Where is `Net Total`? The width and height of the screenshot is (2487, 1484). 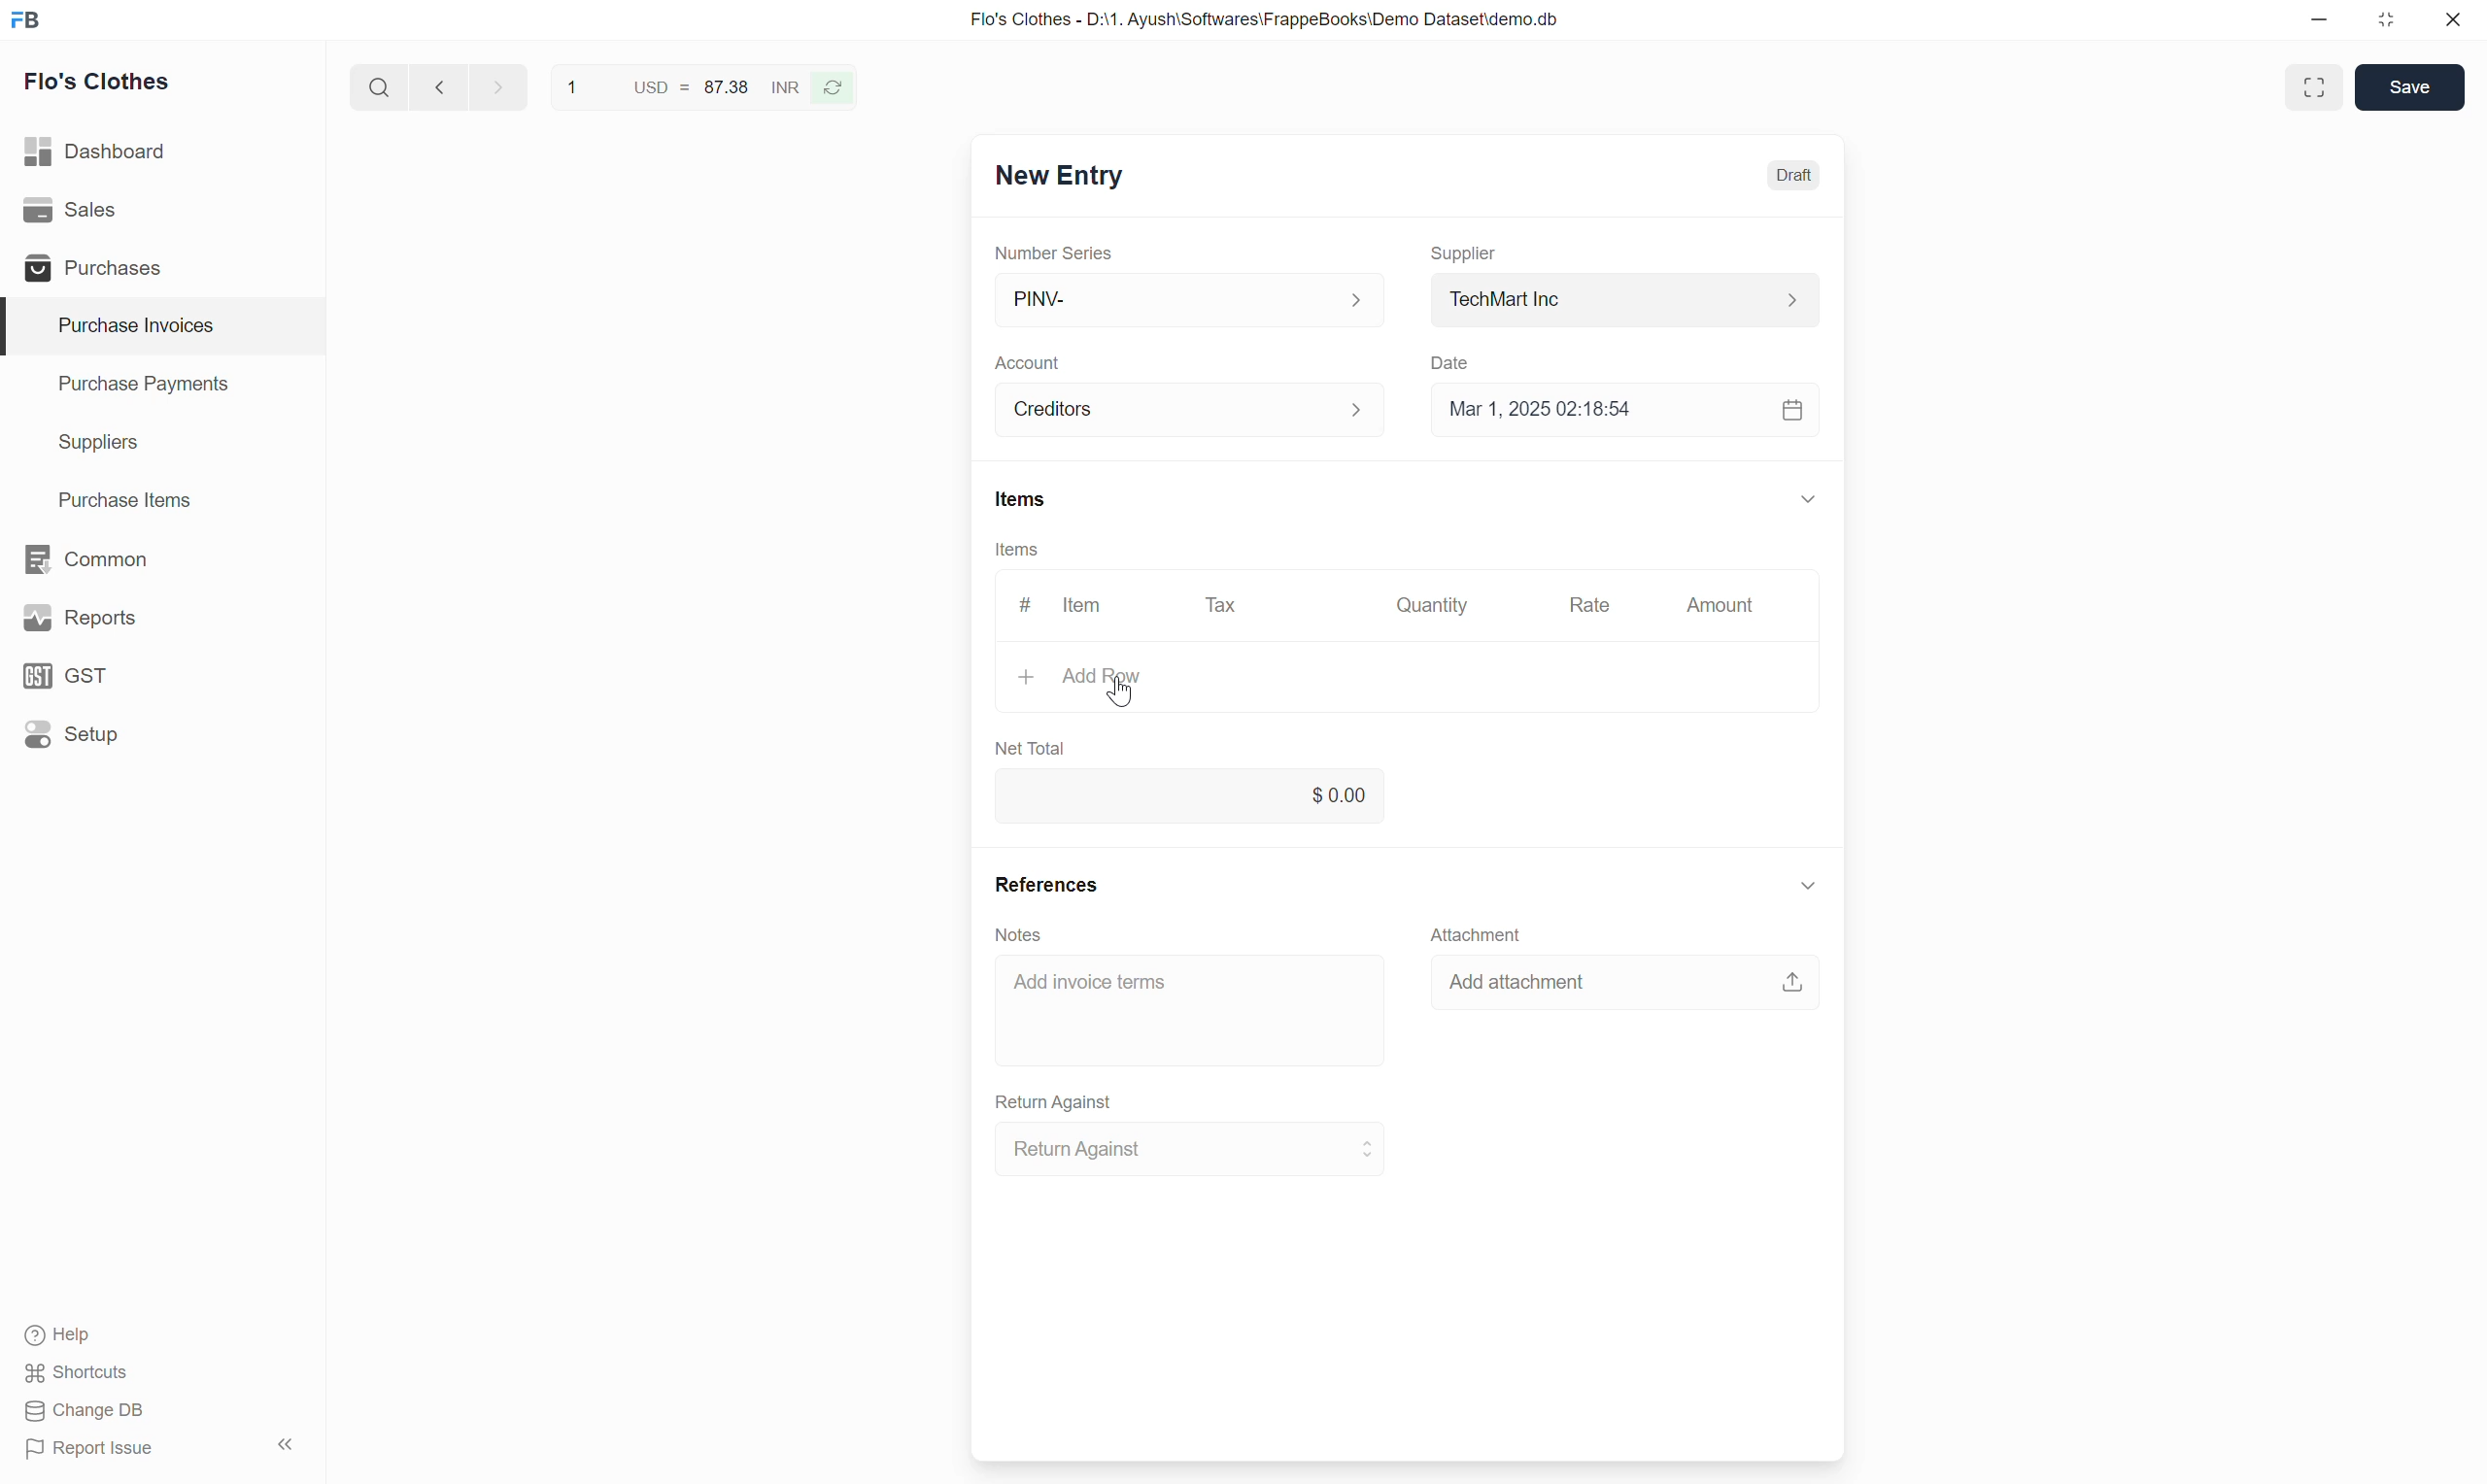 Net Total is located at coordinates (1031, 749).